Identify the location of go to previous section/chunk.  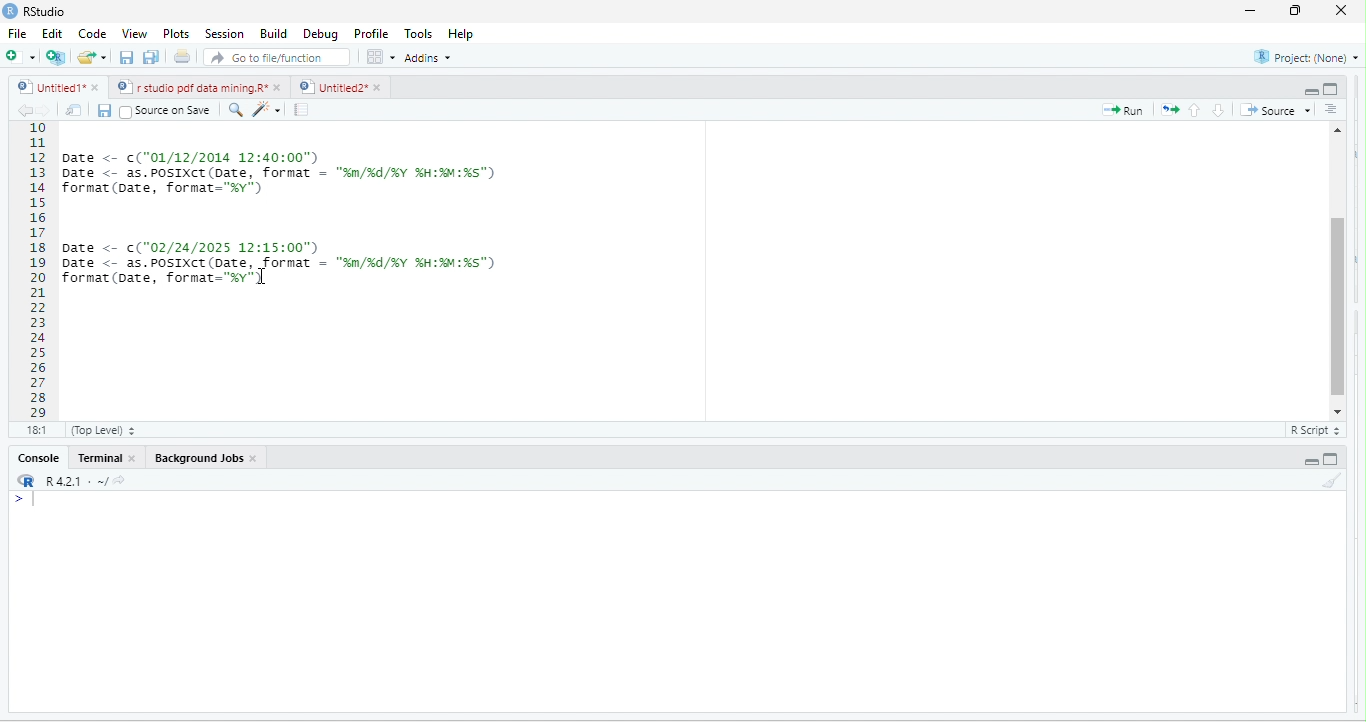
(1197, 109).